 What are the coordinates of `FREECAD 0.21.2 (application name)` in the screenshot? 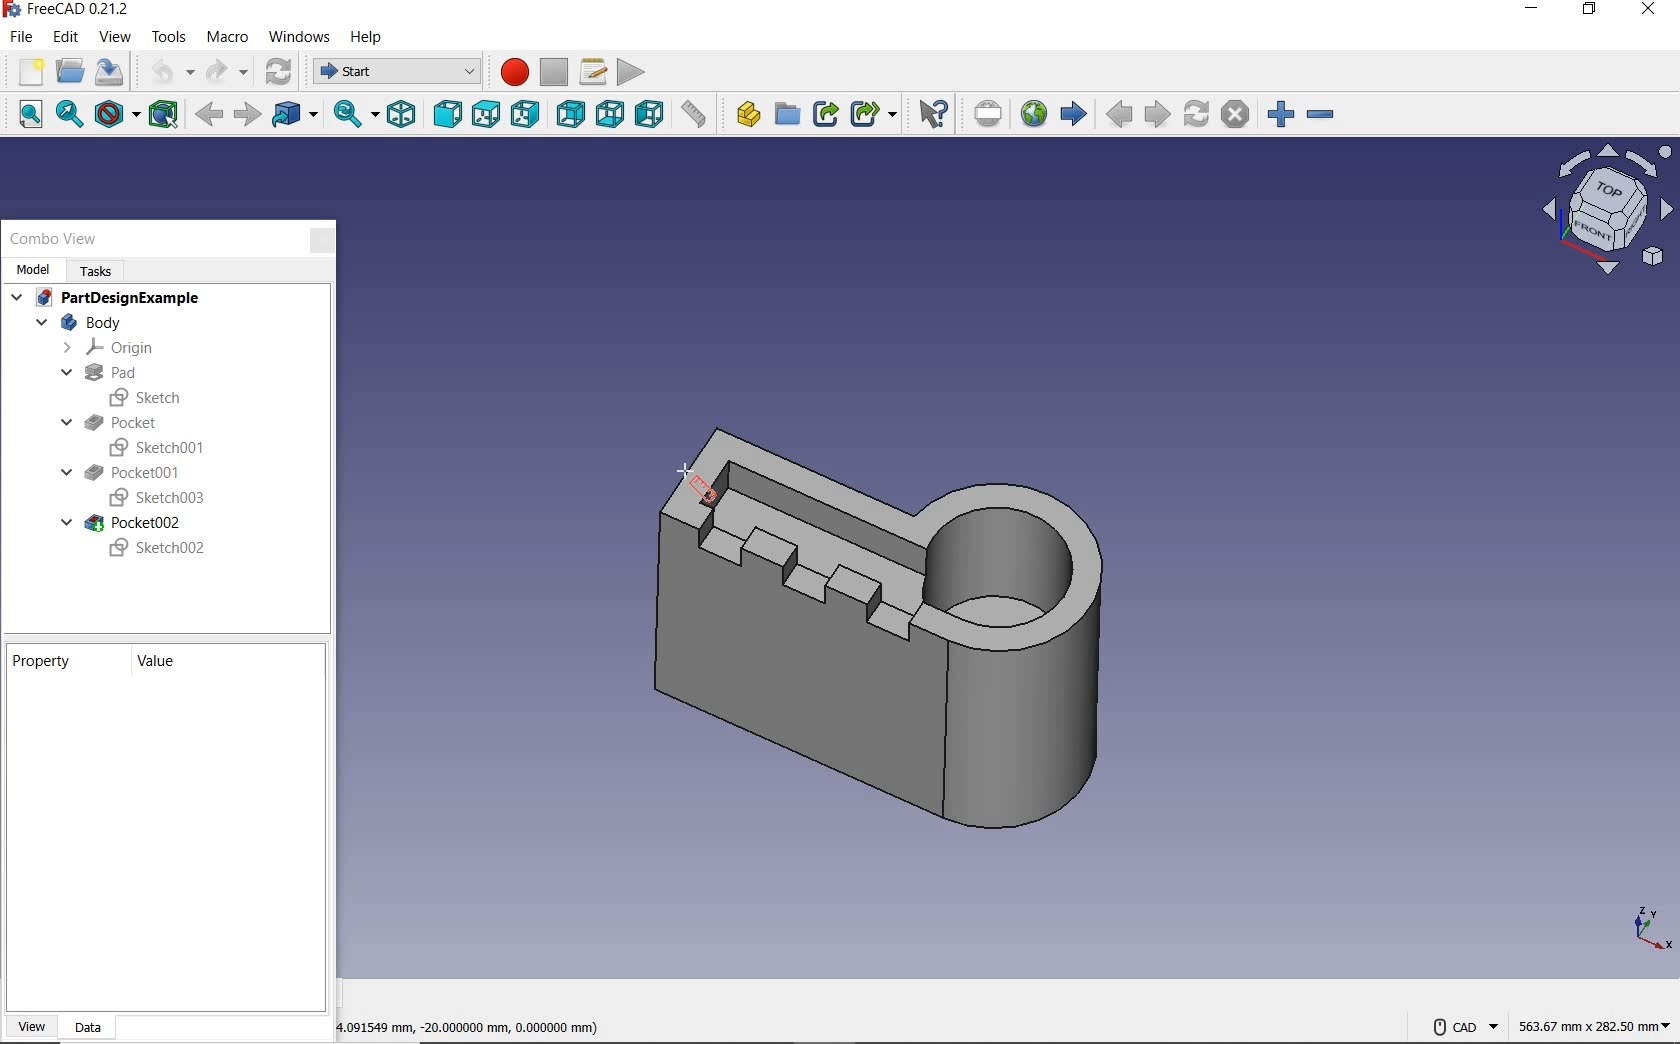 It's located at (69, 11).